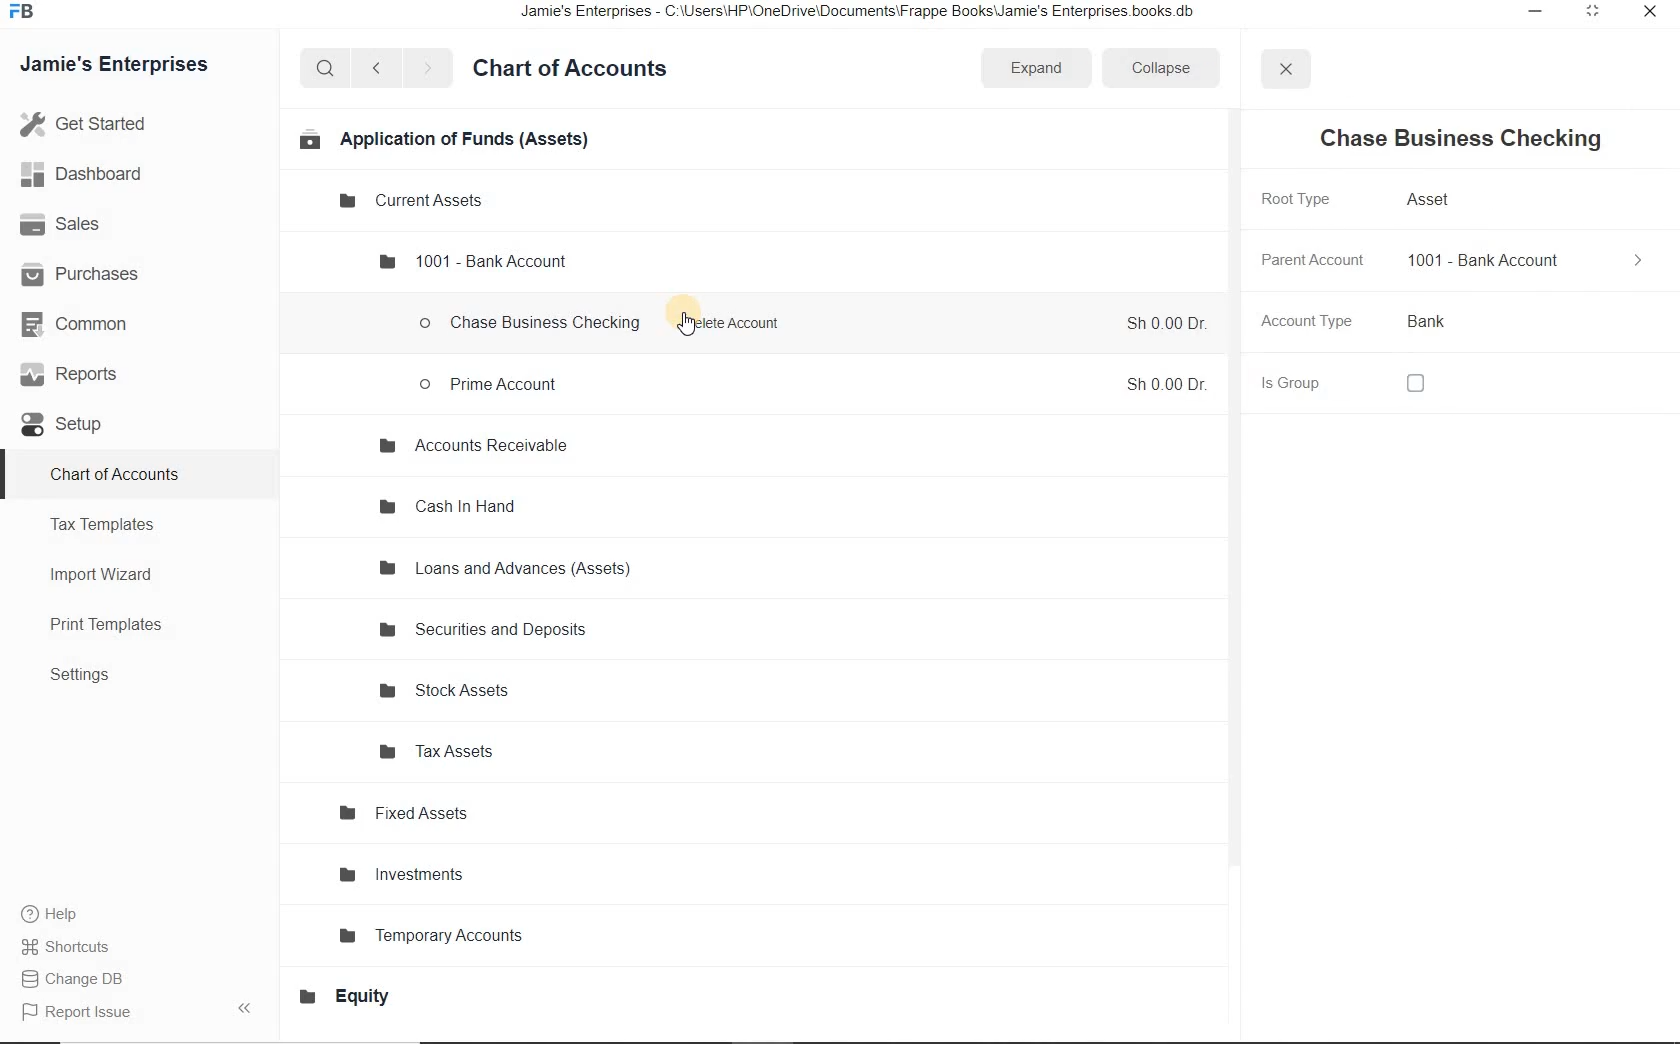  Describe the element at coordinates (686, 324) in the screenshot. I see `cursor` at that location.